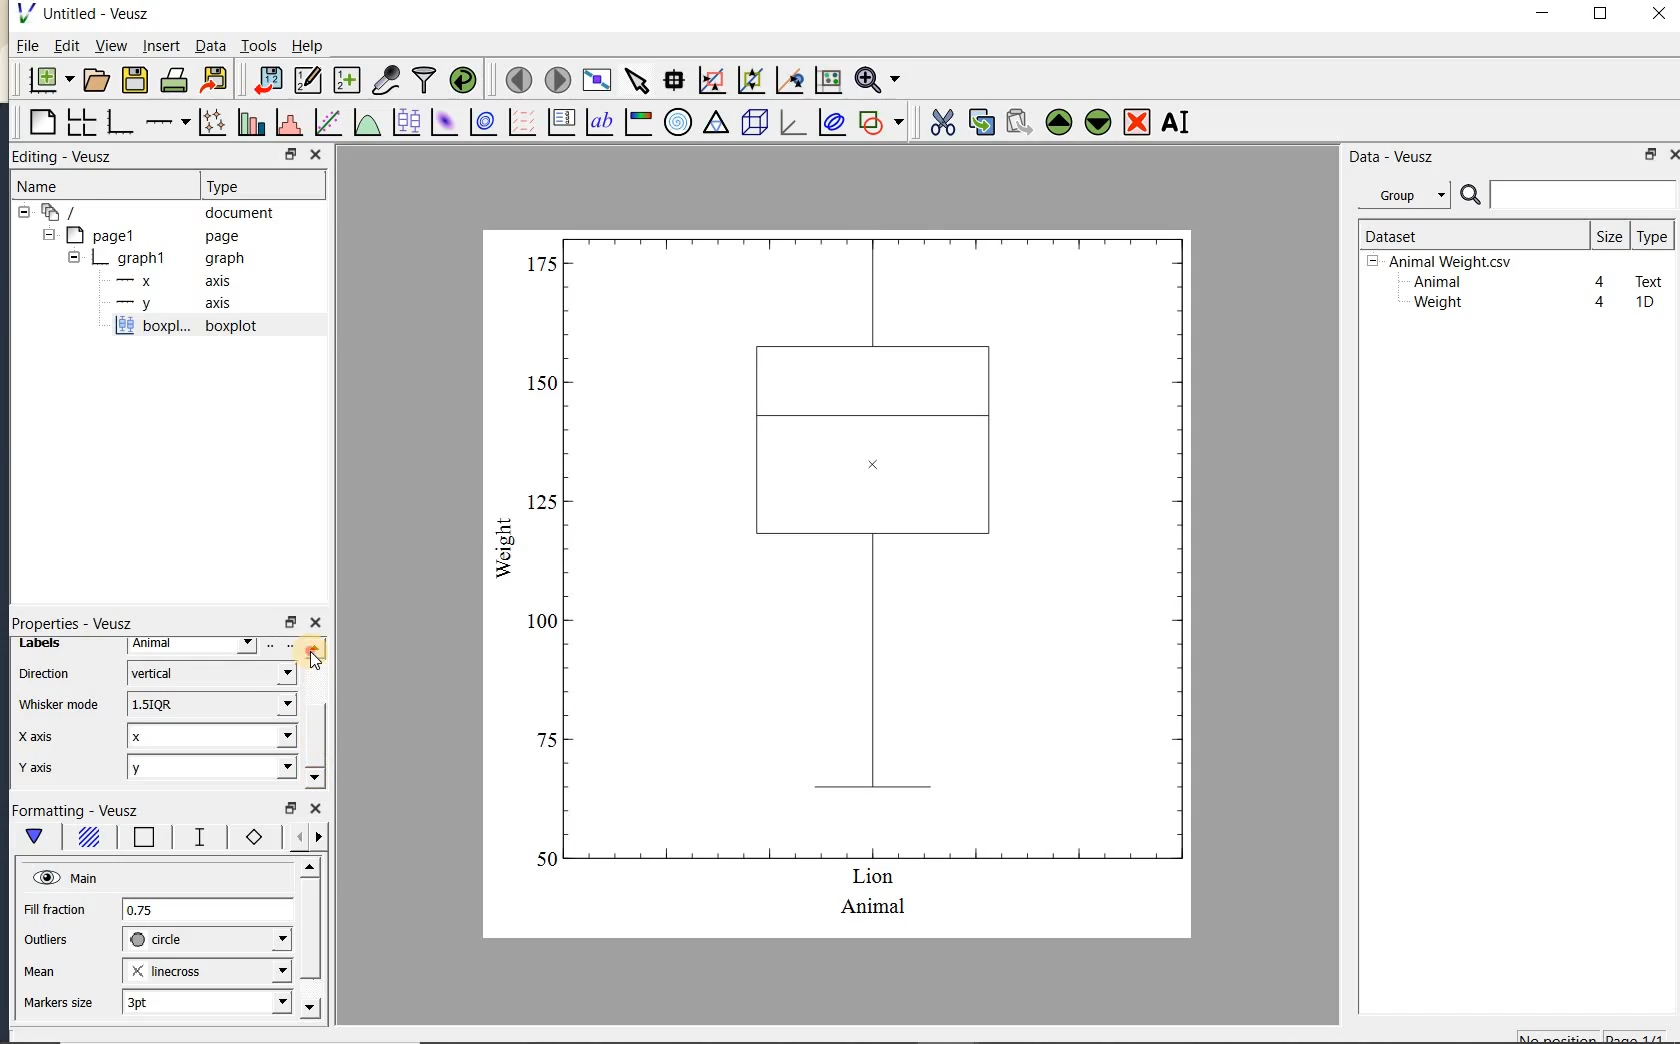 Image resolution: width=1680 pixels, height=1044 pixels. What do you see at coordinates (71, 620) in the screenshot?
I see `Properties - Veusz` at bounding box center [71, 620].